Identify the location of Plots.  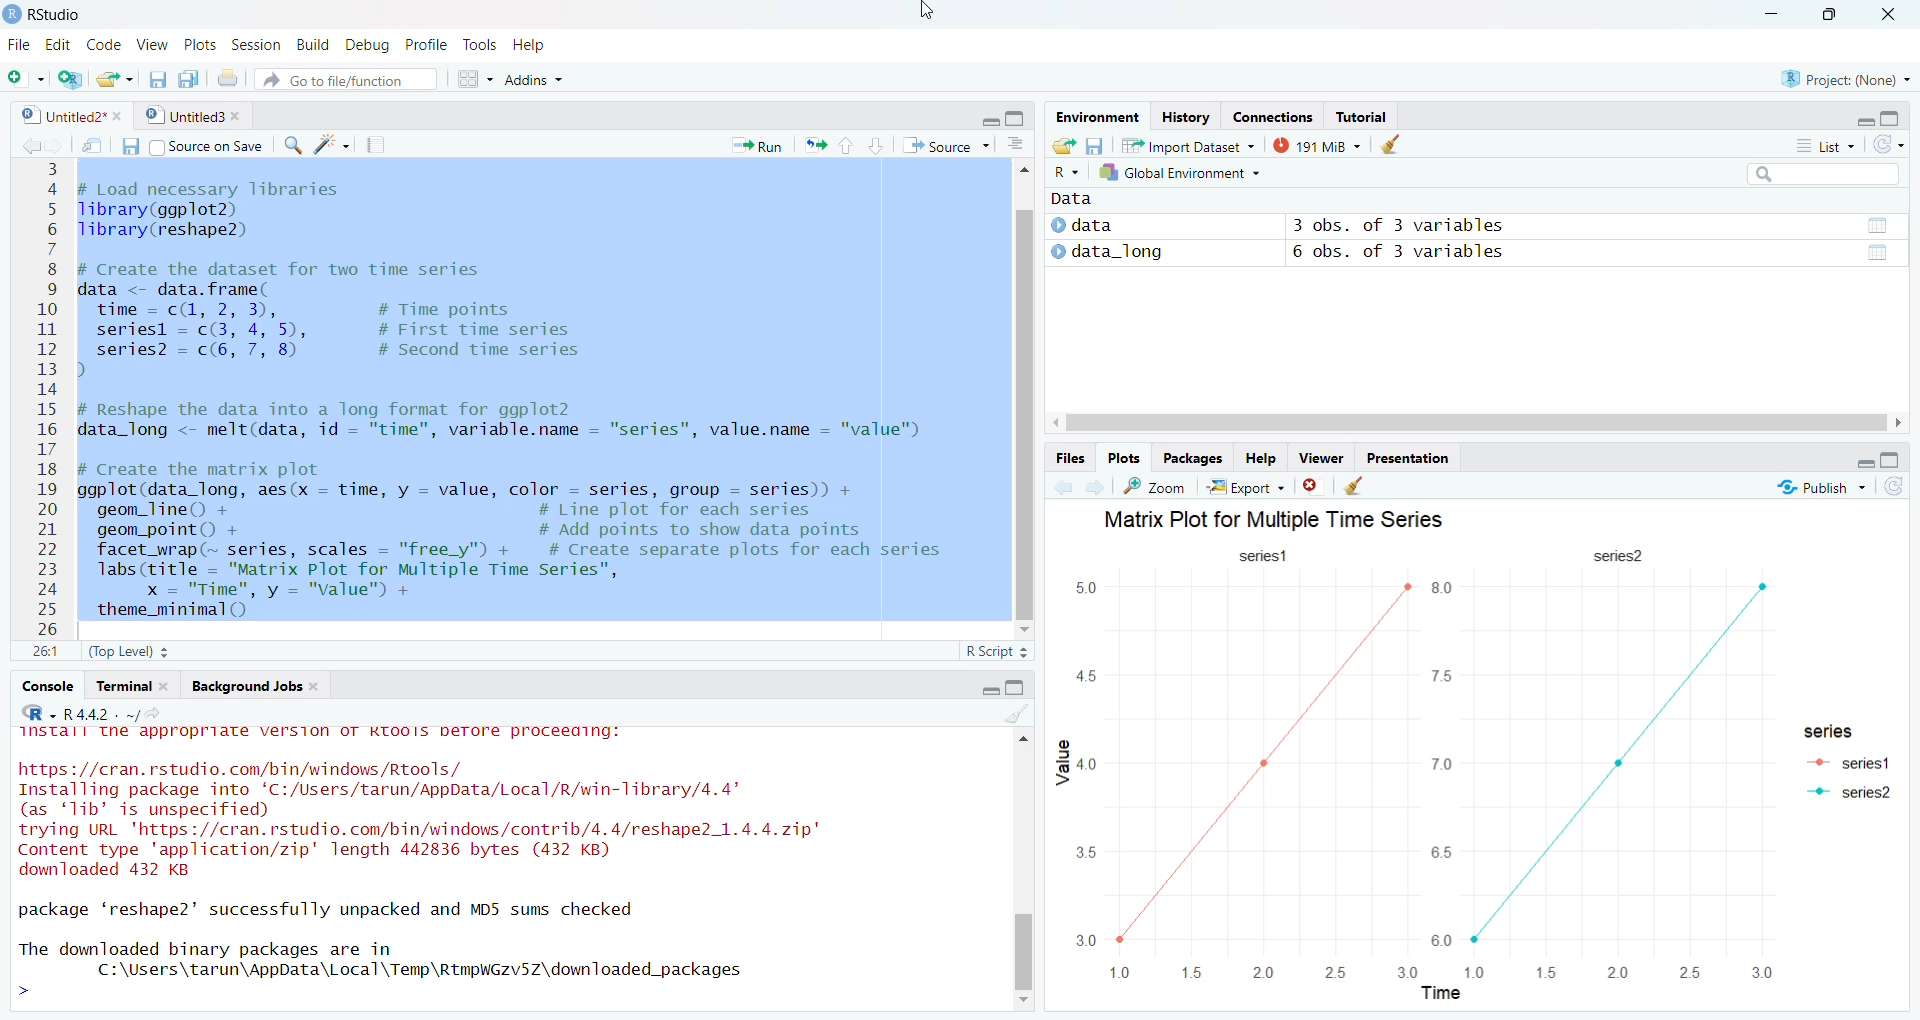
(202, 44).